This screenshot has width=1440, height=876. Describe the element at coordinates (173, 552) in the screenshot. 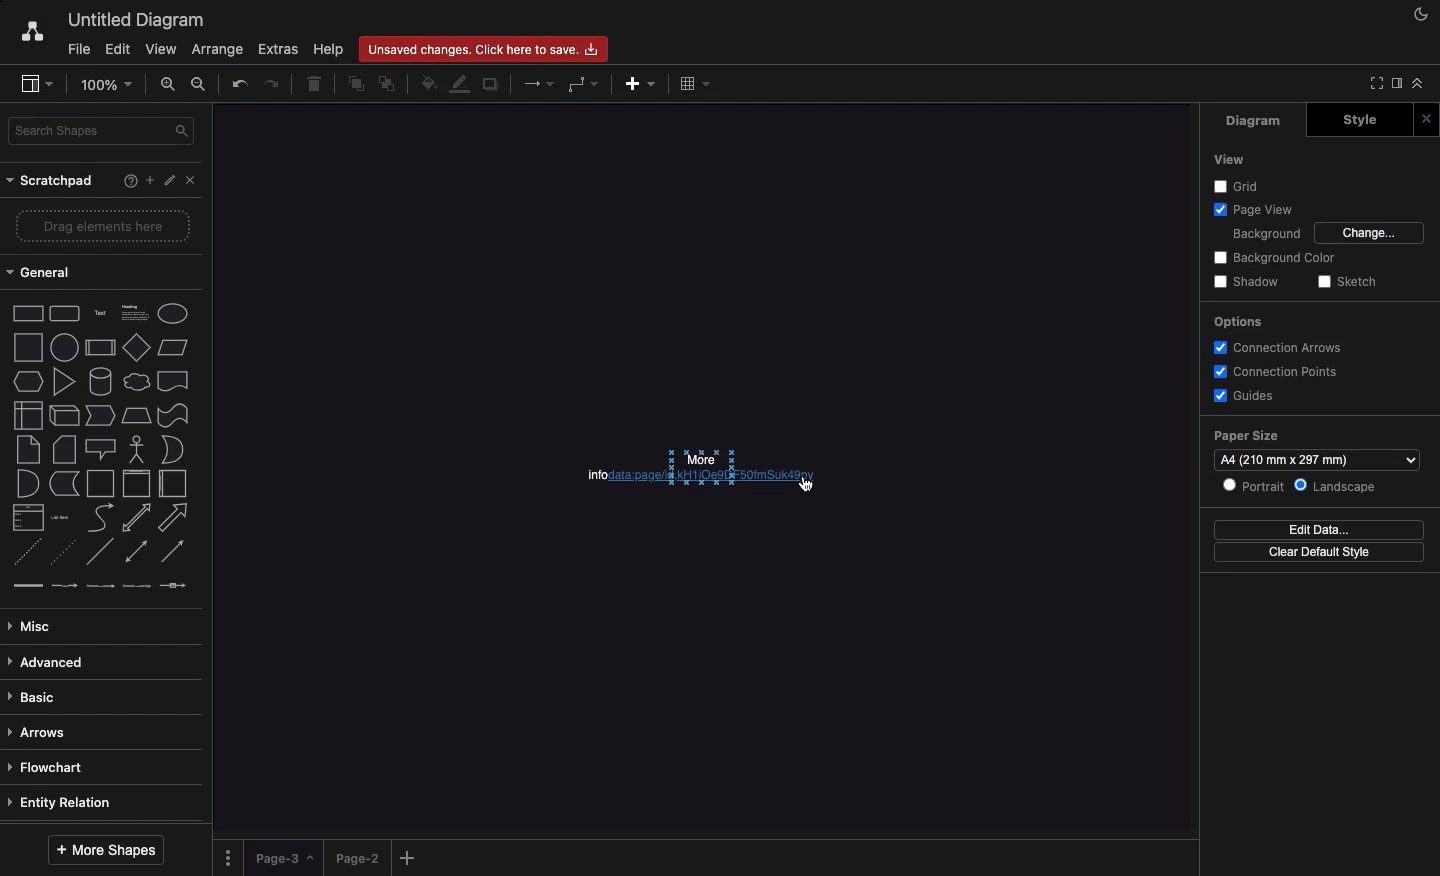

I see `directional connector` at that location.